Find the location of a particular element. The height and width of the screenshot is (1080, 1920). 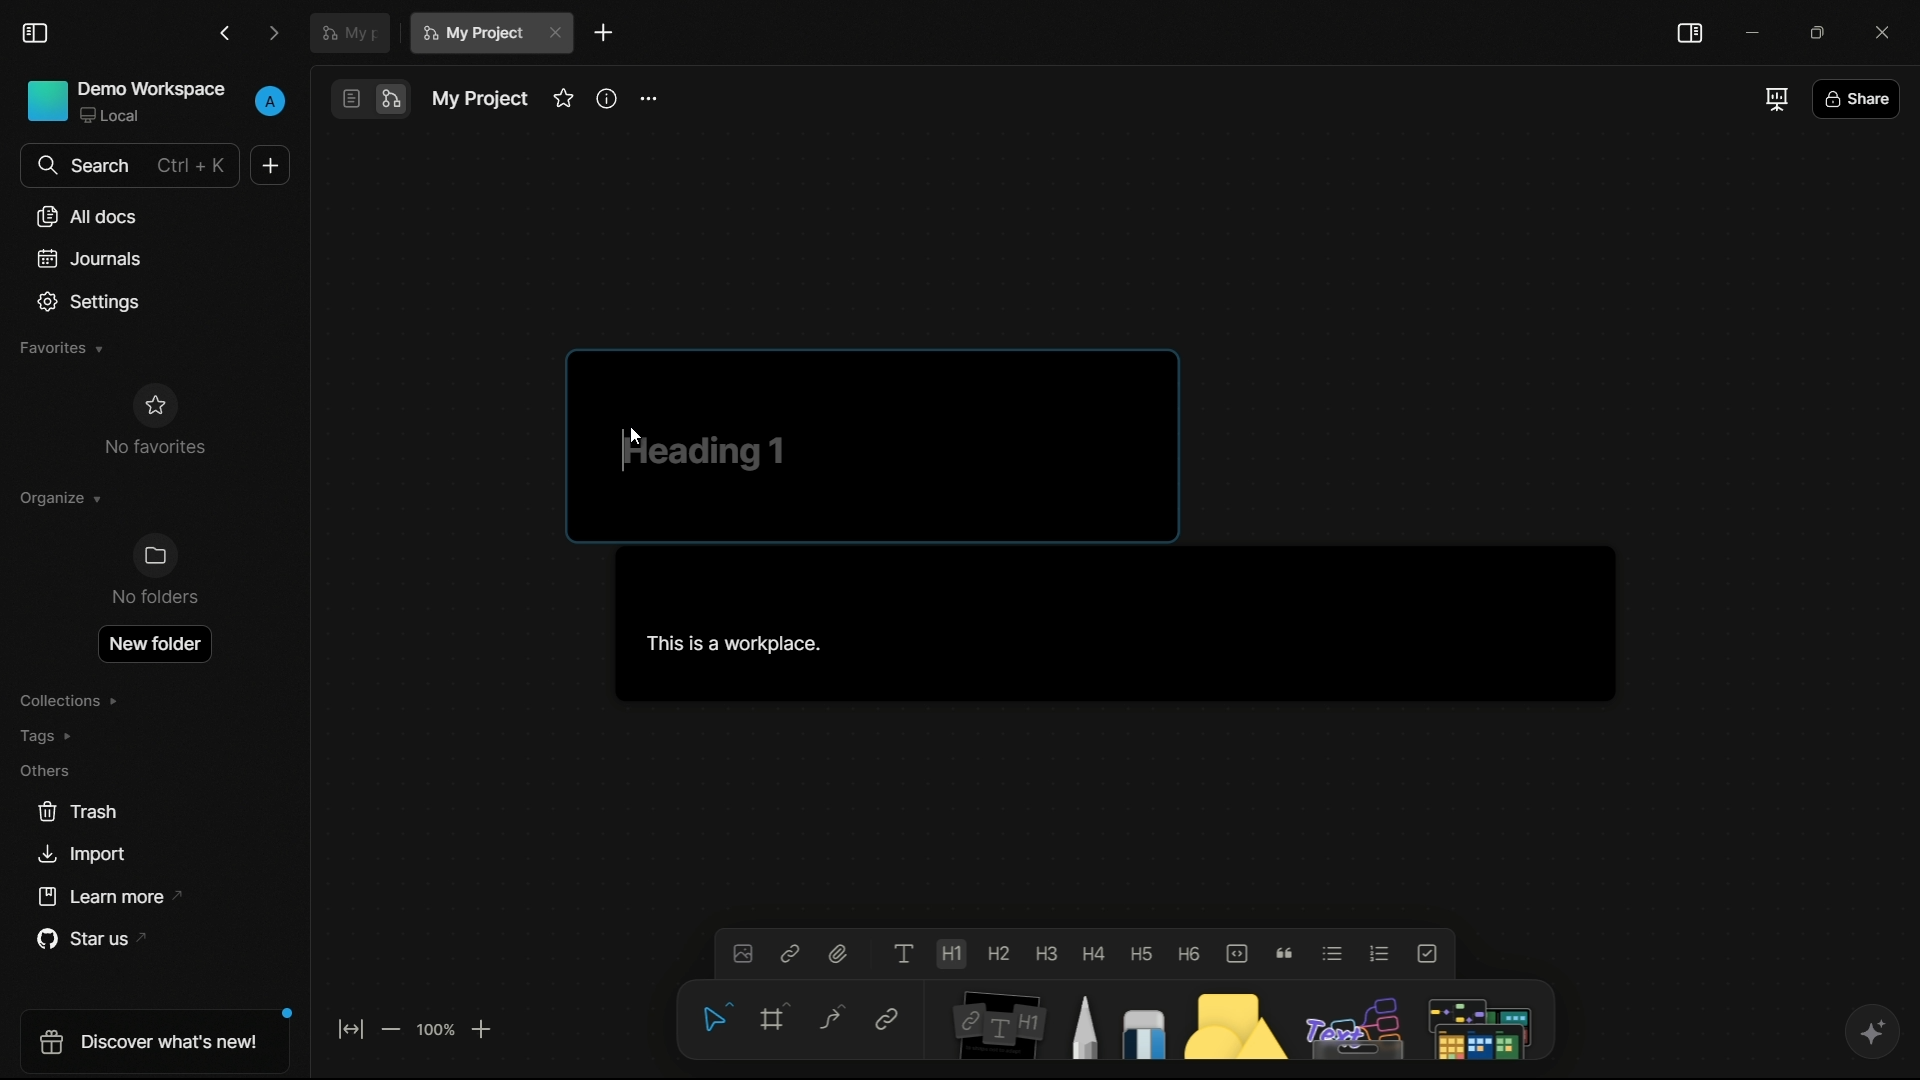

organize is located at coordinates (60, 500).